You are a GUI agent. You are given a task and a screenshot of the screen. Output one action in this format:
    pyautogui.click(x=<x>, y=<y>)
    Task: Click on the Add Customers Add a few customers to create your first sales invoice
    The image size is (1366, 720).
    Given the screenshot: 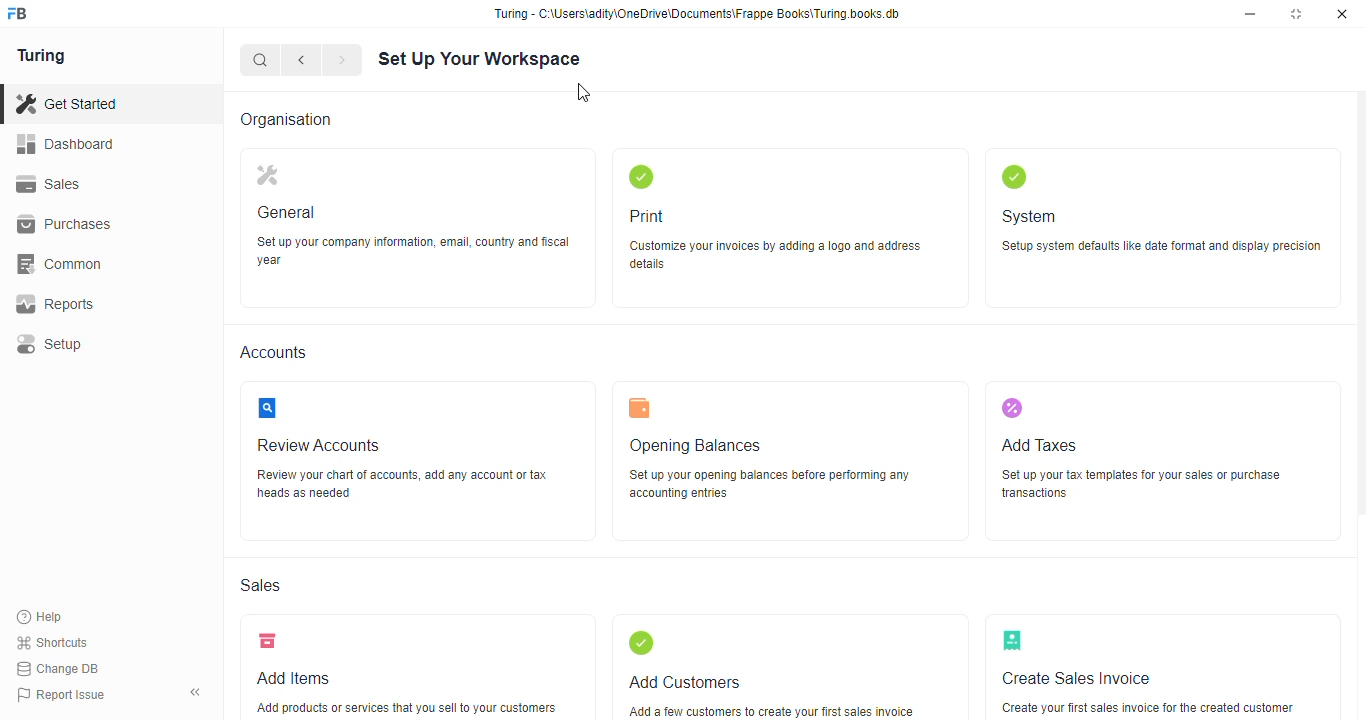 What is the action you would take?
    pyautogui.click(x=792, y=667)
    